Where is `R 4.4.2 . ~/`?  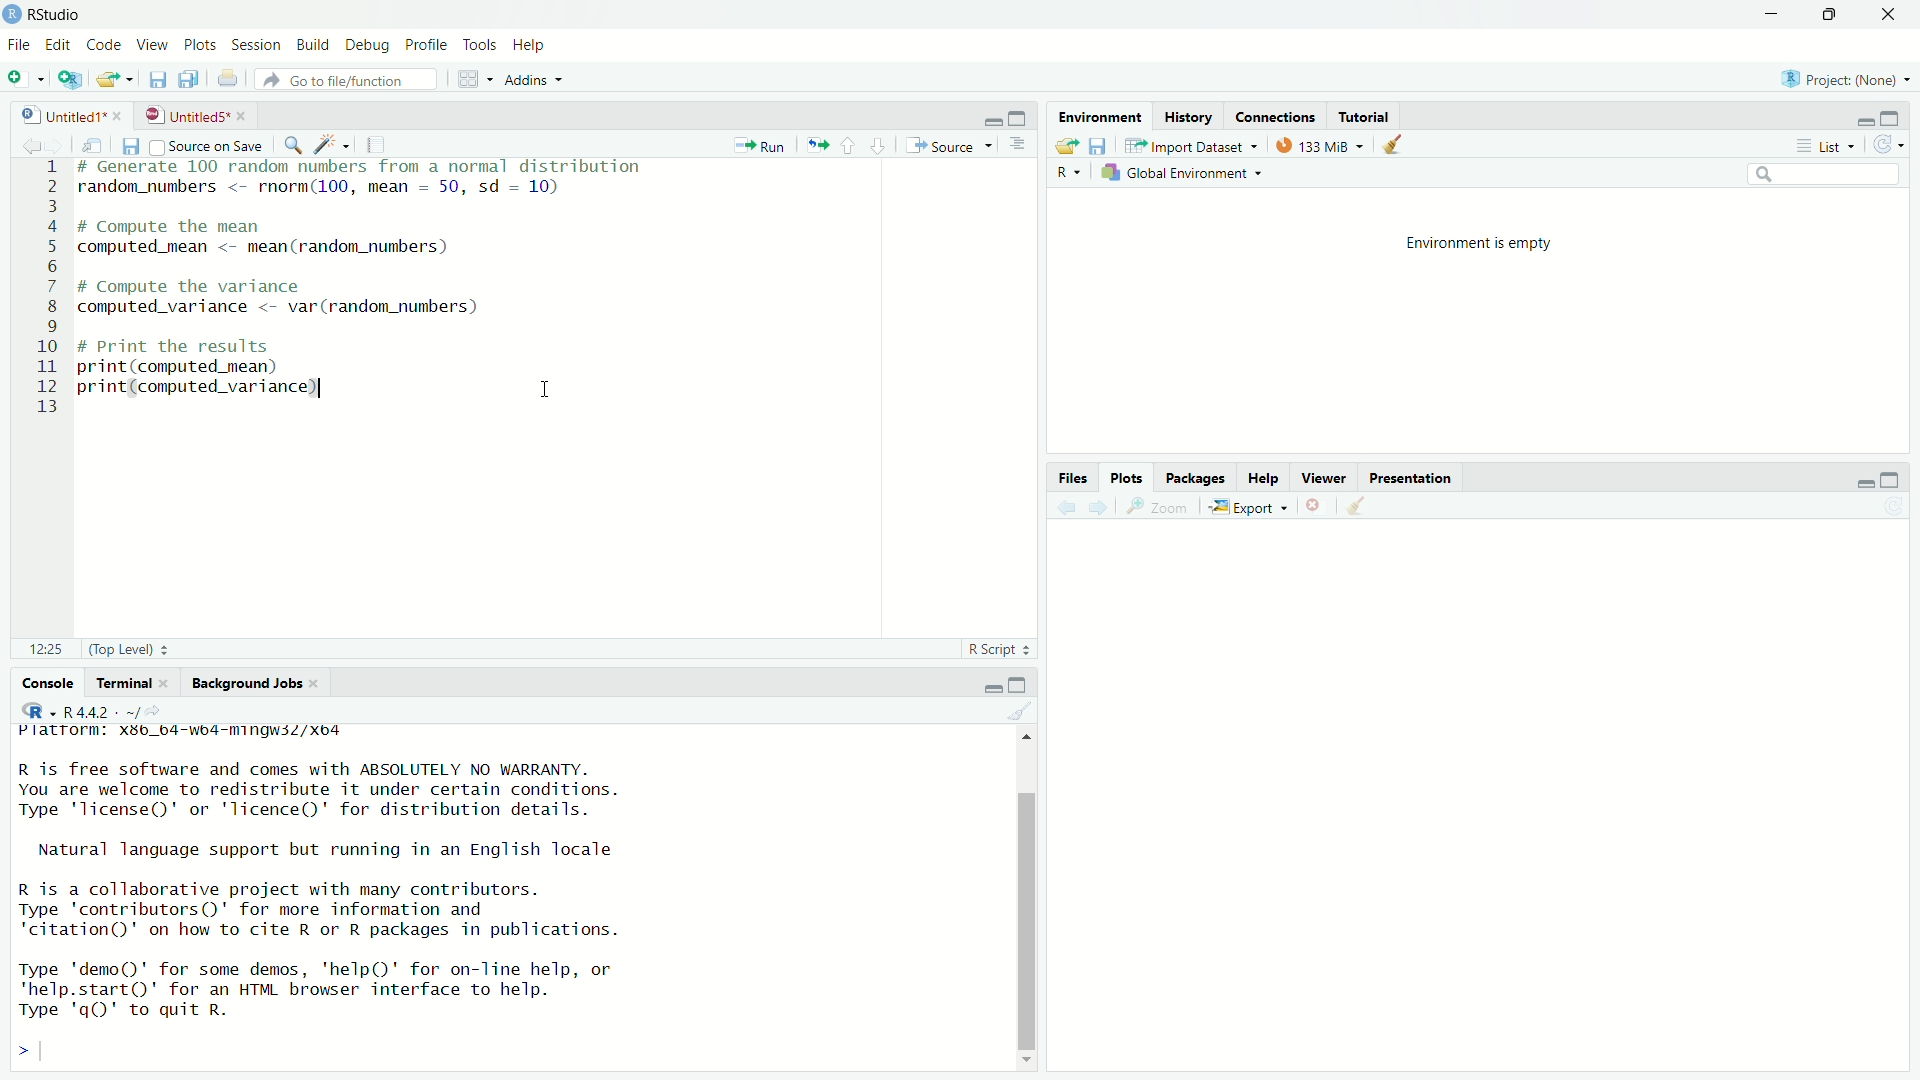
R 4.4.2 . ~/ is located at coordinates (102, 711).